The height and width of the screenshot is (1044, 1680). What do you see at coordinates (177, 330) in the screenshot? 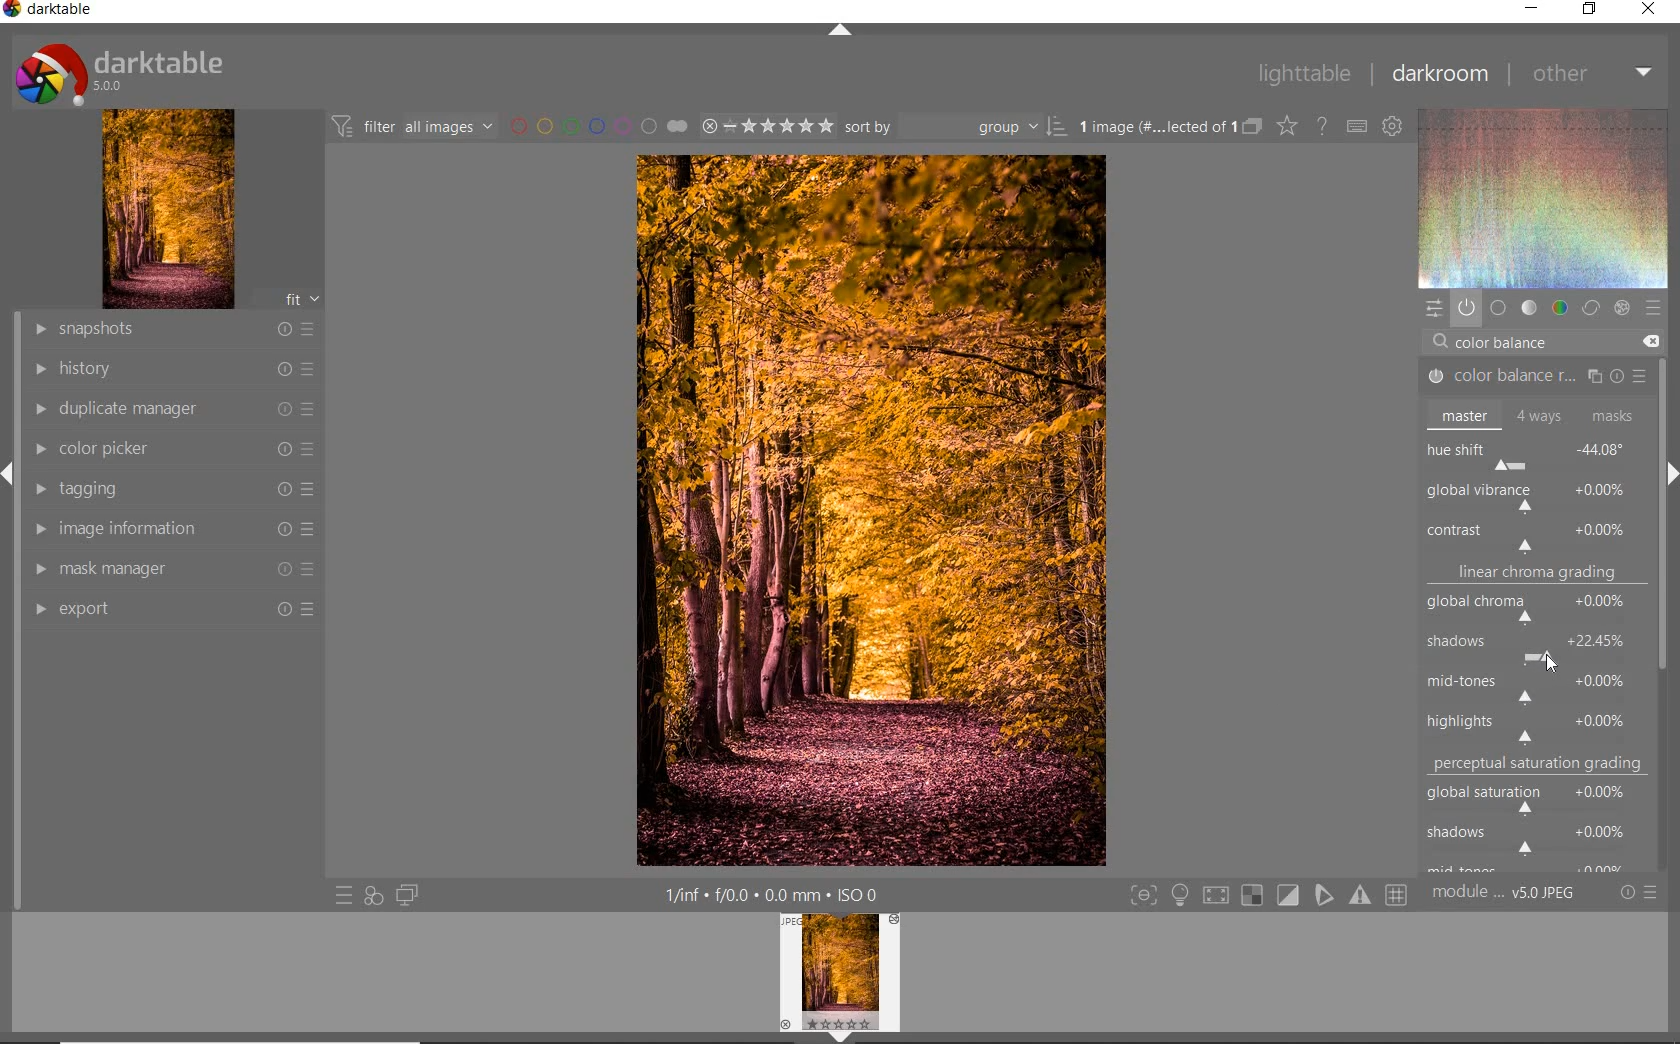
I see `snapshots` at bounding box center [177, 330].